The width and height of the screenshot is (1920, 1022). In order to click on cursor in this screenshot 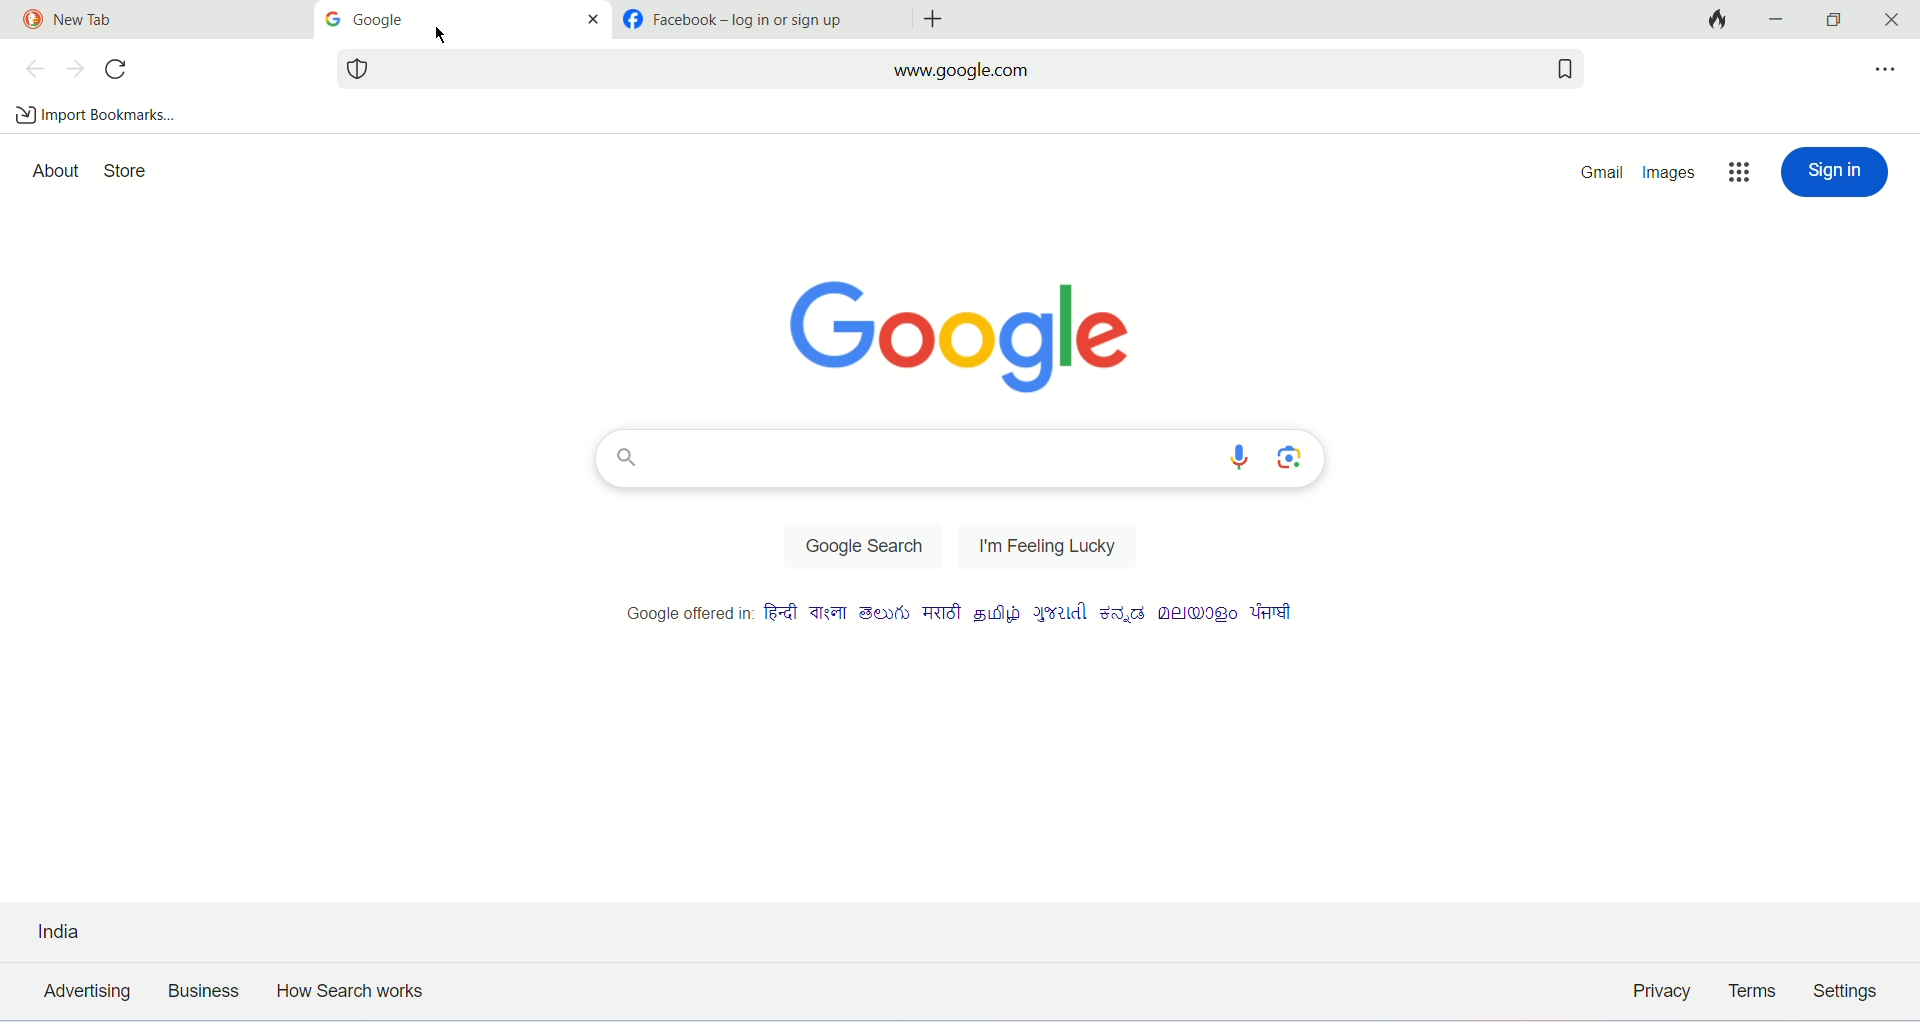, I will do `click(441, 35)`.